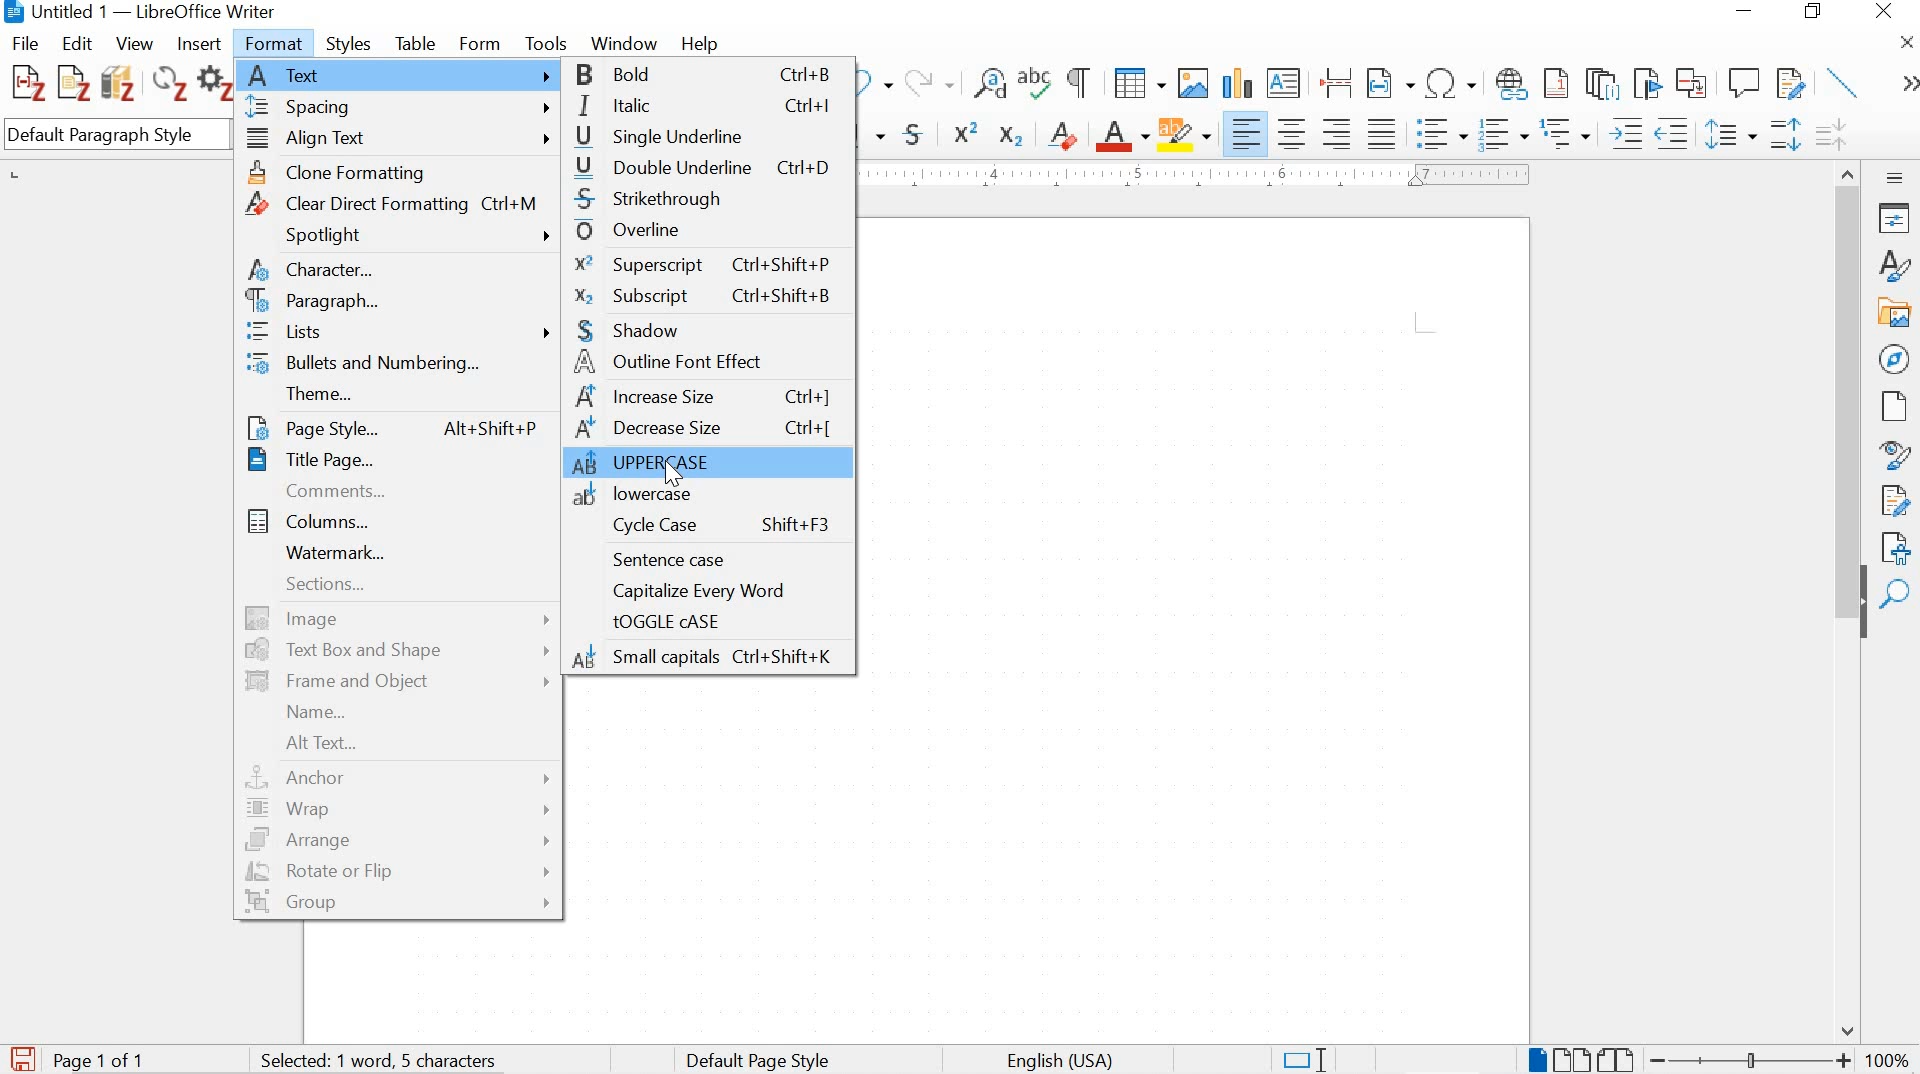 This screenshot has height=1074, width=1920. I want to click on insert page break, so click(1336, 81).